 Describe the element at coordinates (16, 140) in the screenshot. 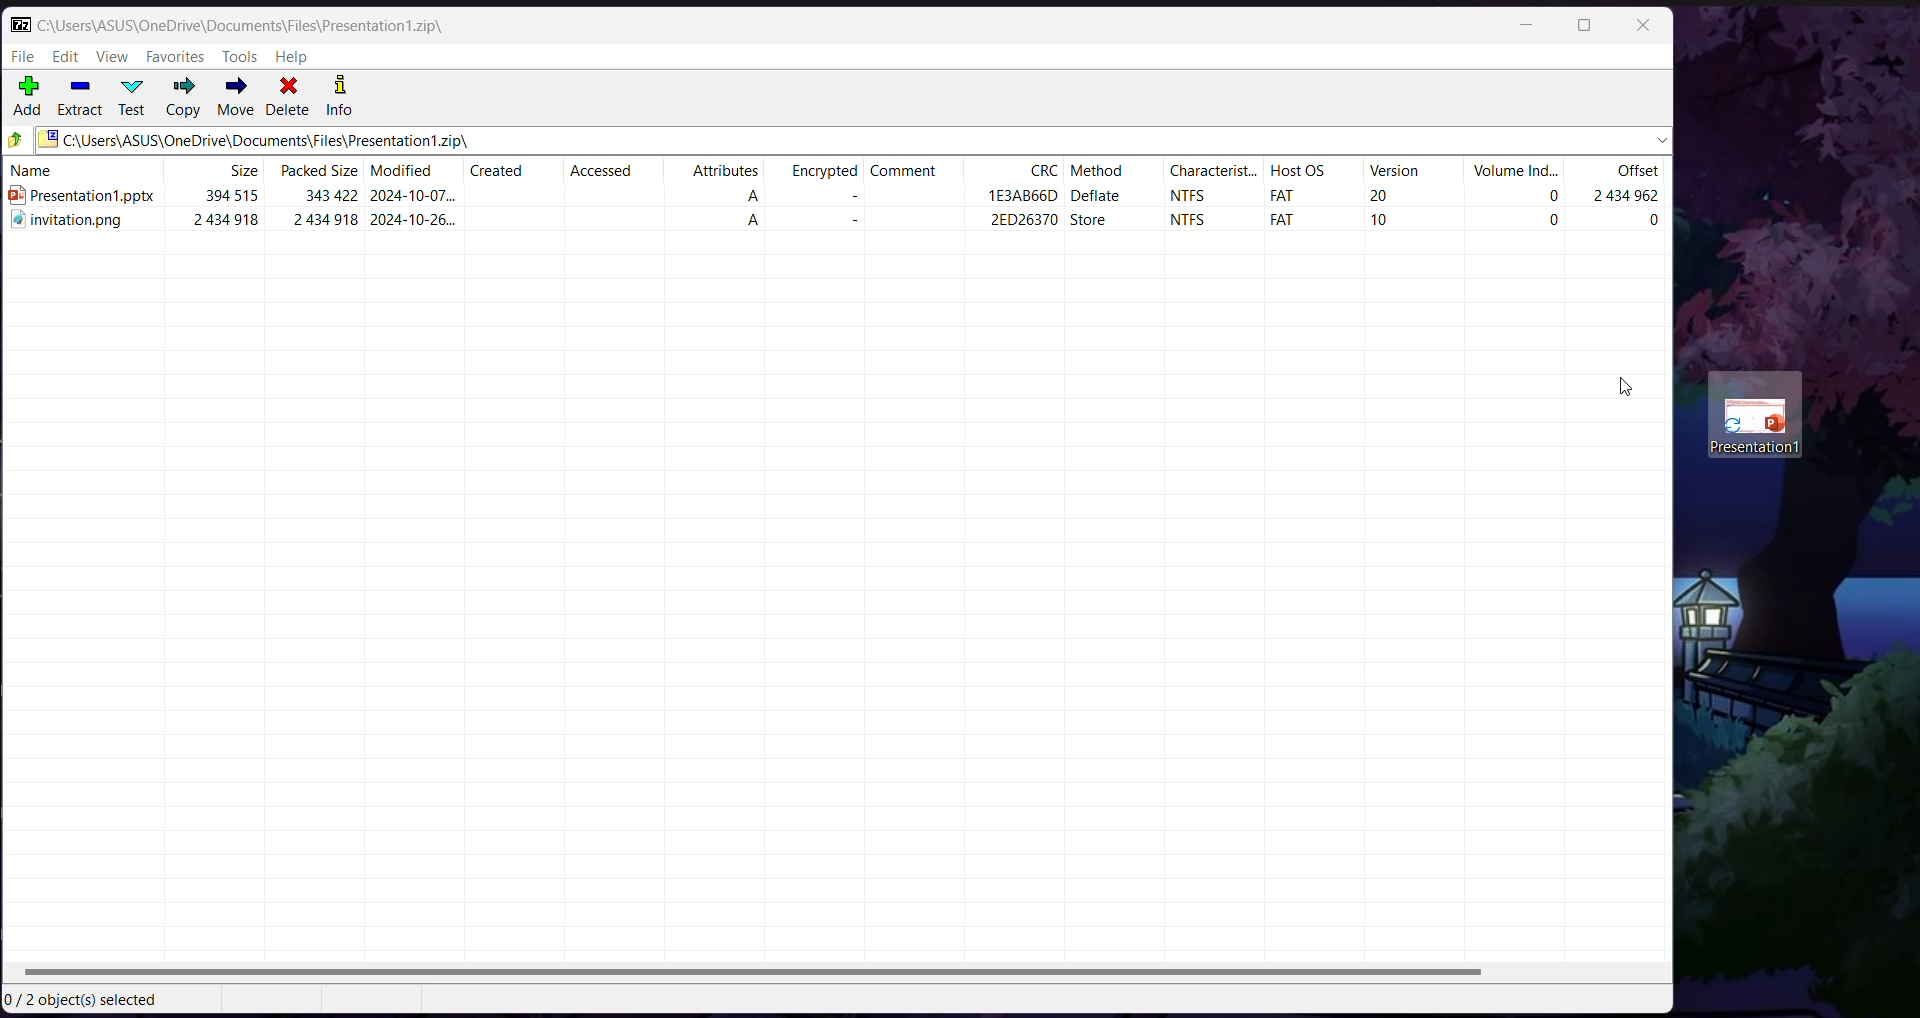

I see `Move Up one level` at that location.